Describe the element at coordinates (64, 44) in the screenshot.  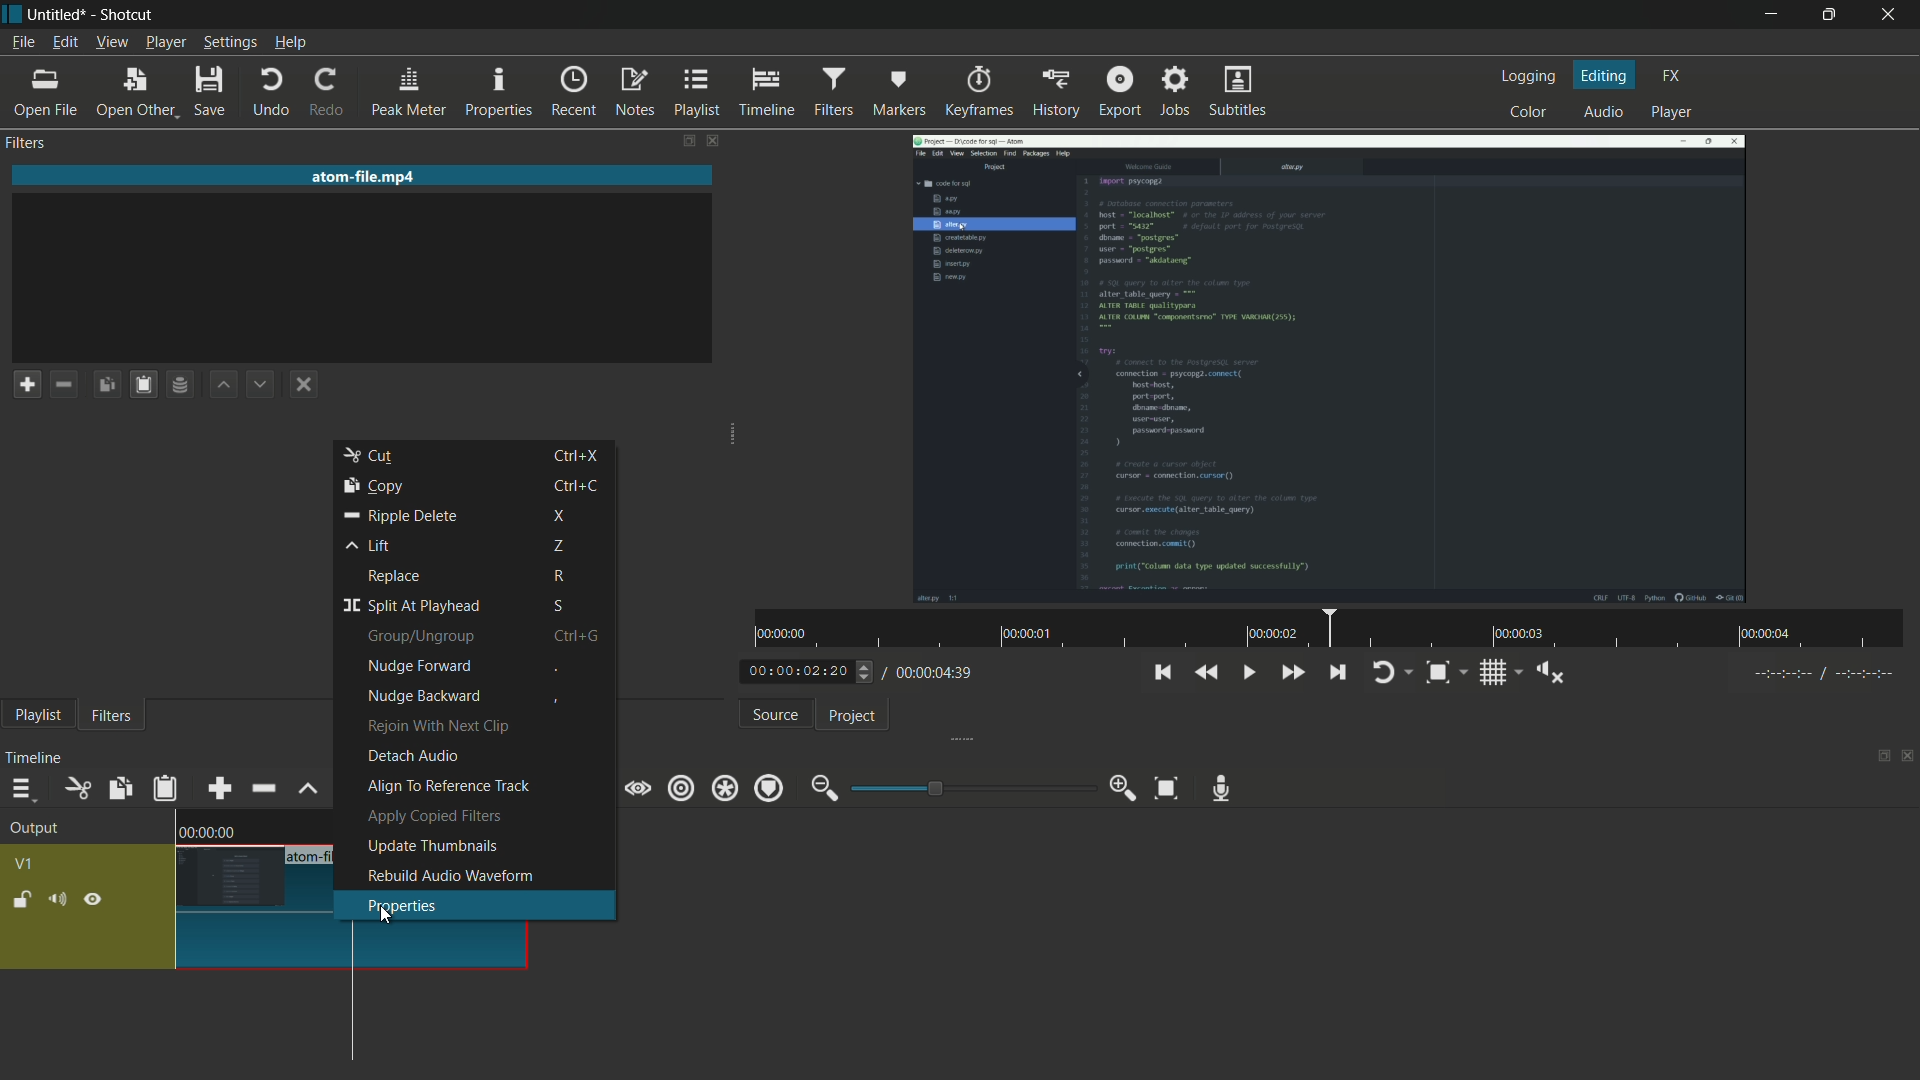
I see `edit` at that location.